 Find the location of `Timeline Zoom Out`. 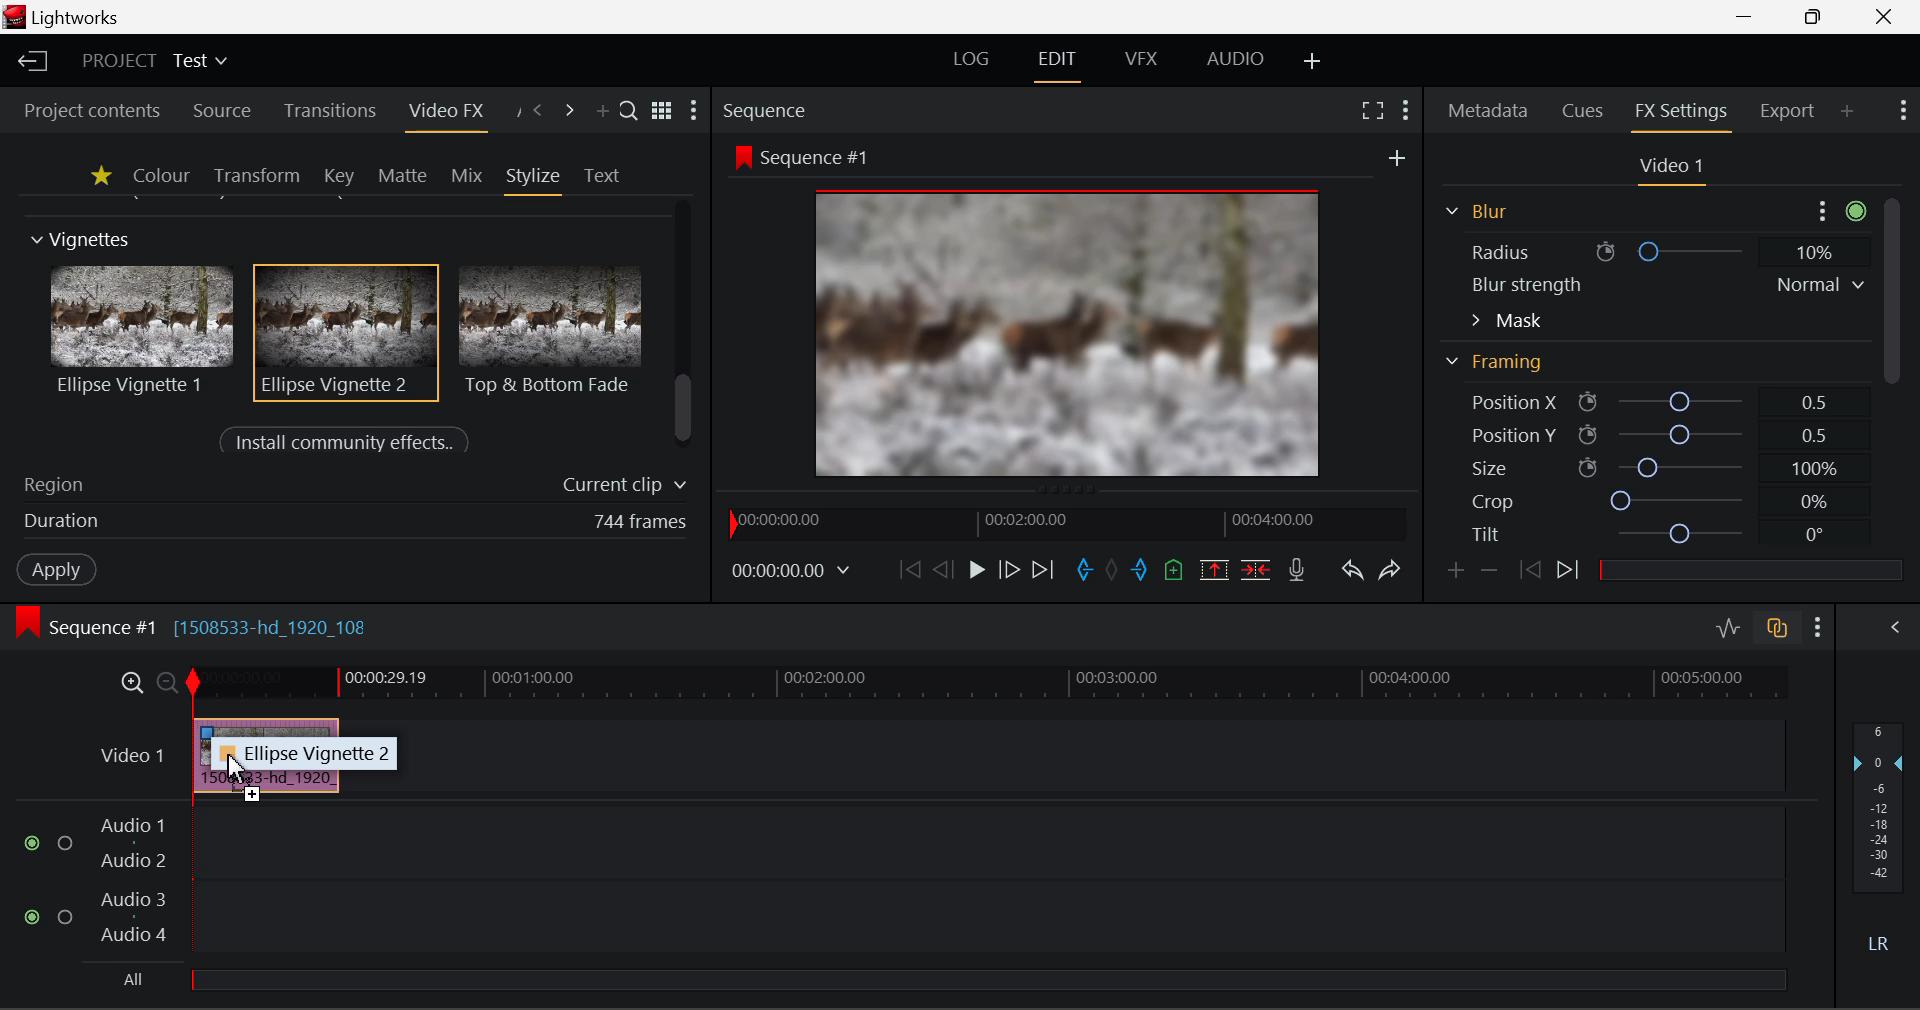

Timeline Zoom Out is located at coordinates (166, 681).